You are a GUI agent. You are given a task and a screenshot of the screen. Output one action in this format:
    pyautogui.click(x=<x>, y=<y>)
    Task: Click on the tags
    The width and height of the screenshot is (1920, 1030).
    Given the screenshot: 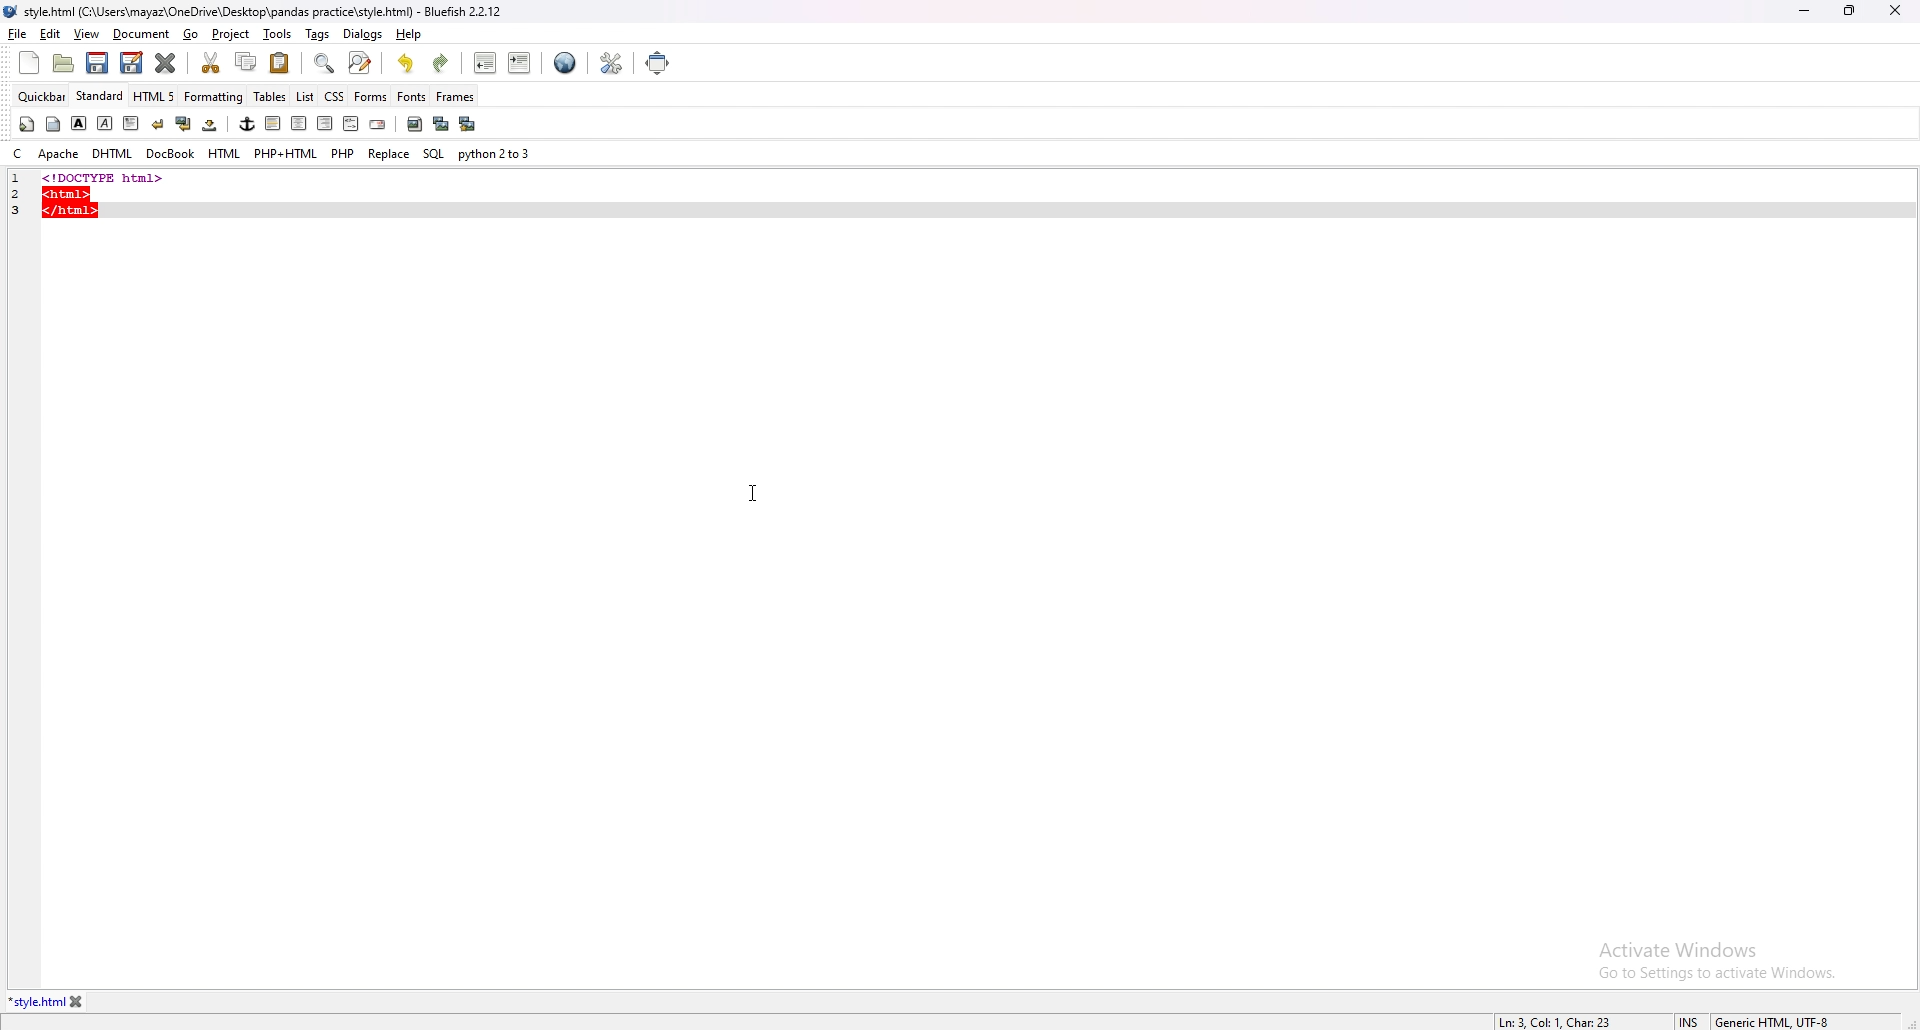 What is the action you would take?
    pyautogui.click(x=319, y=34)
    